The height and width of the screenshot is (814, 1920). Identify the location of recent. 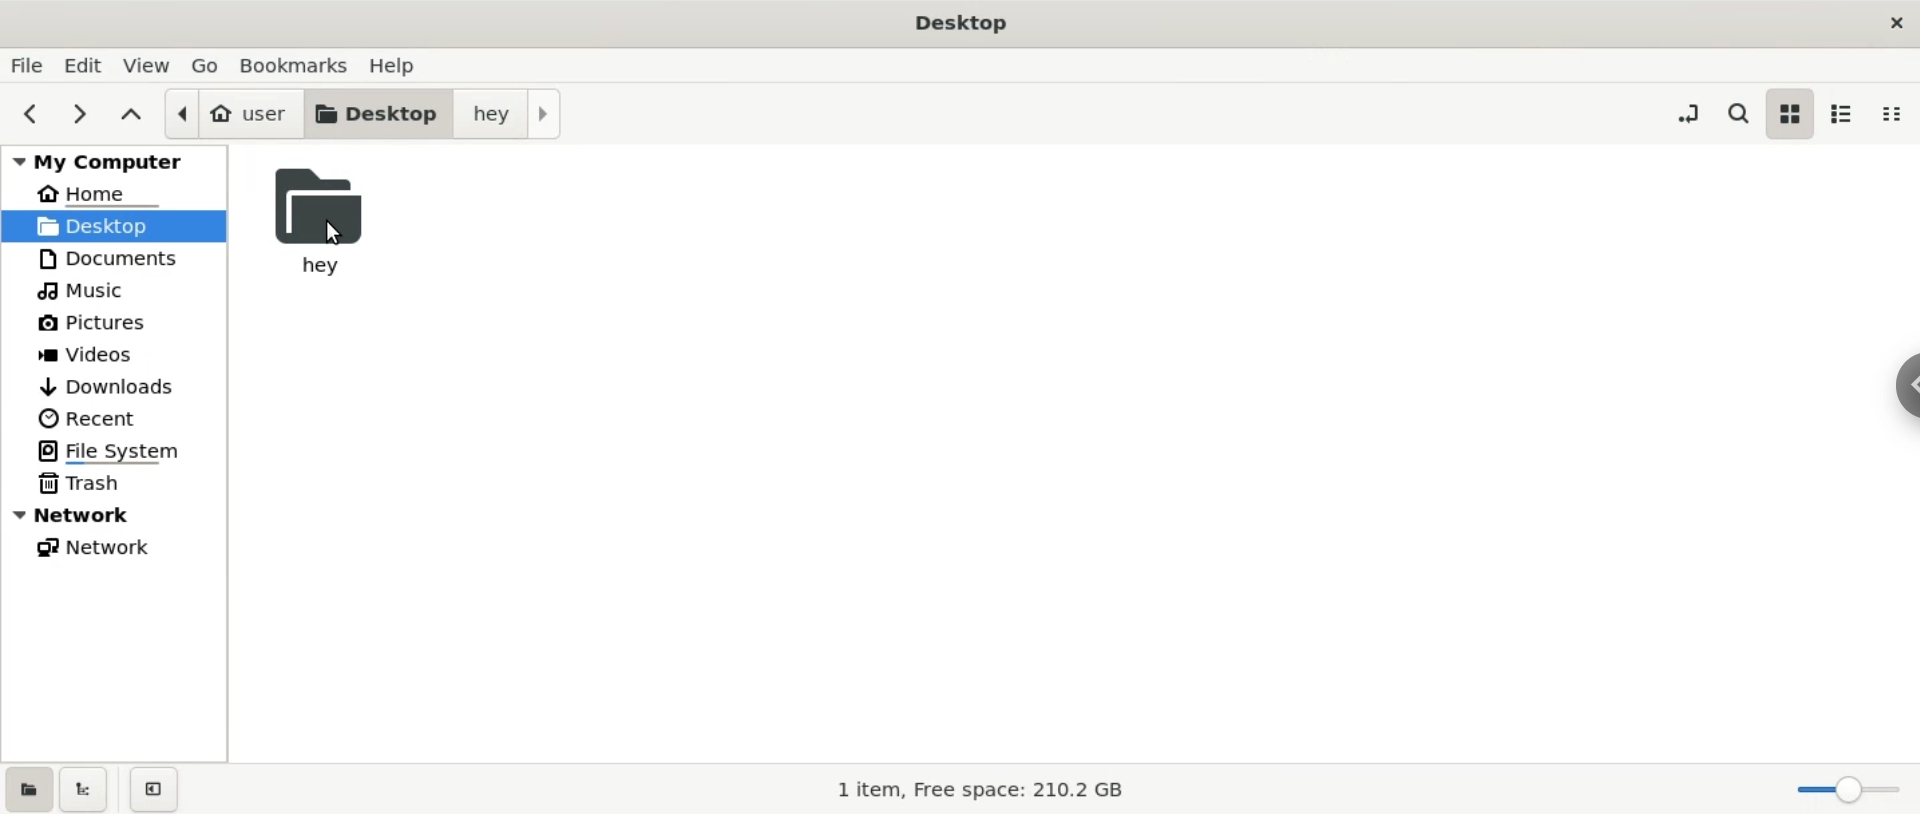
(123, 416).